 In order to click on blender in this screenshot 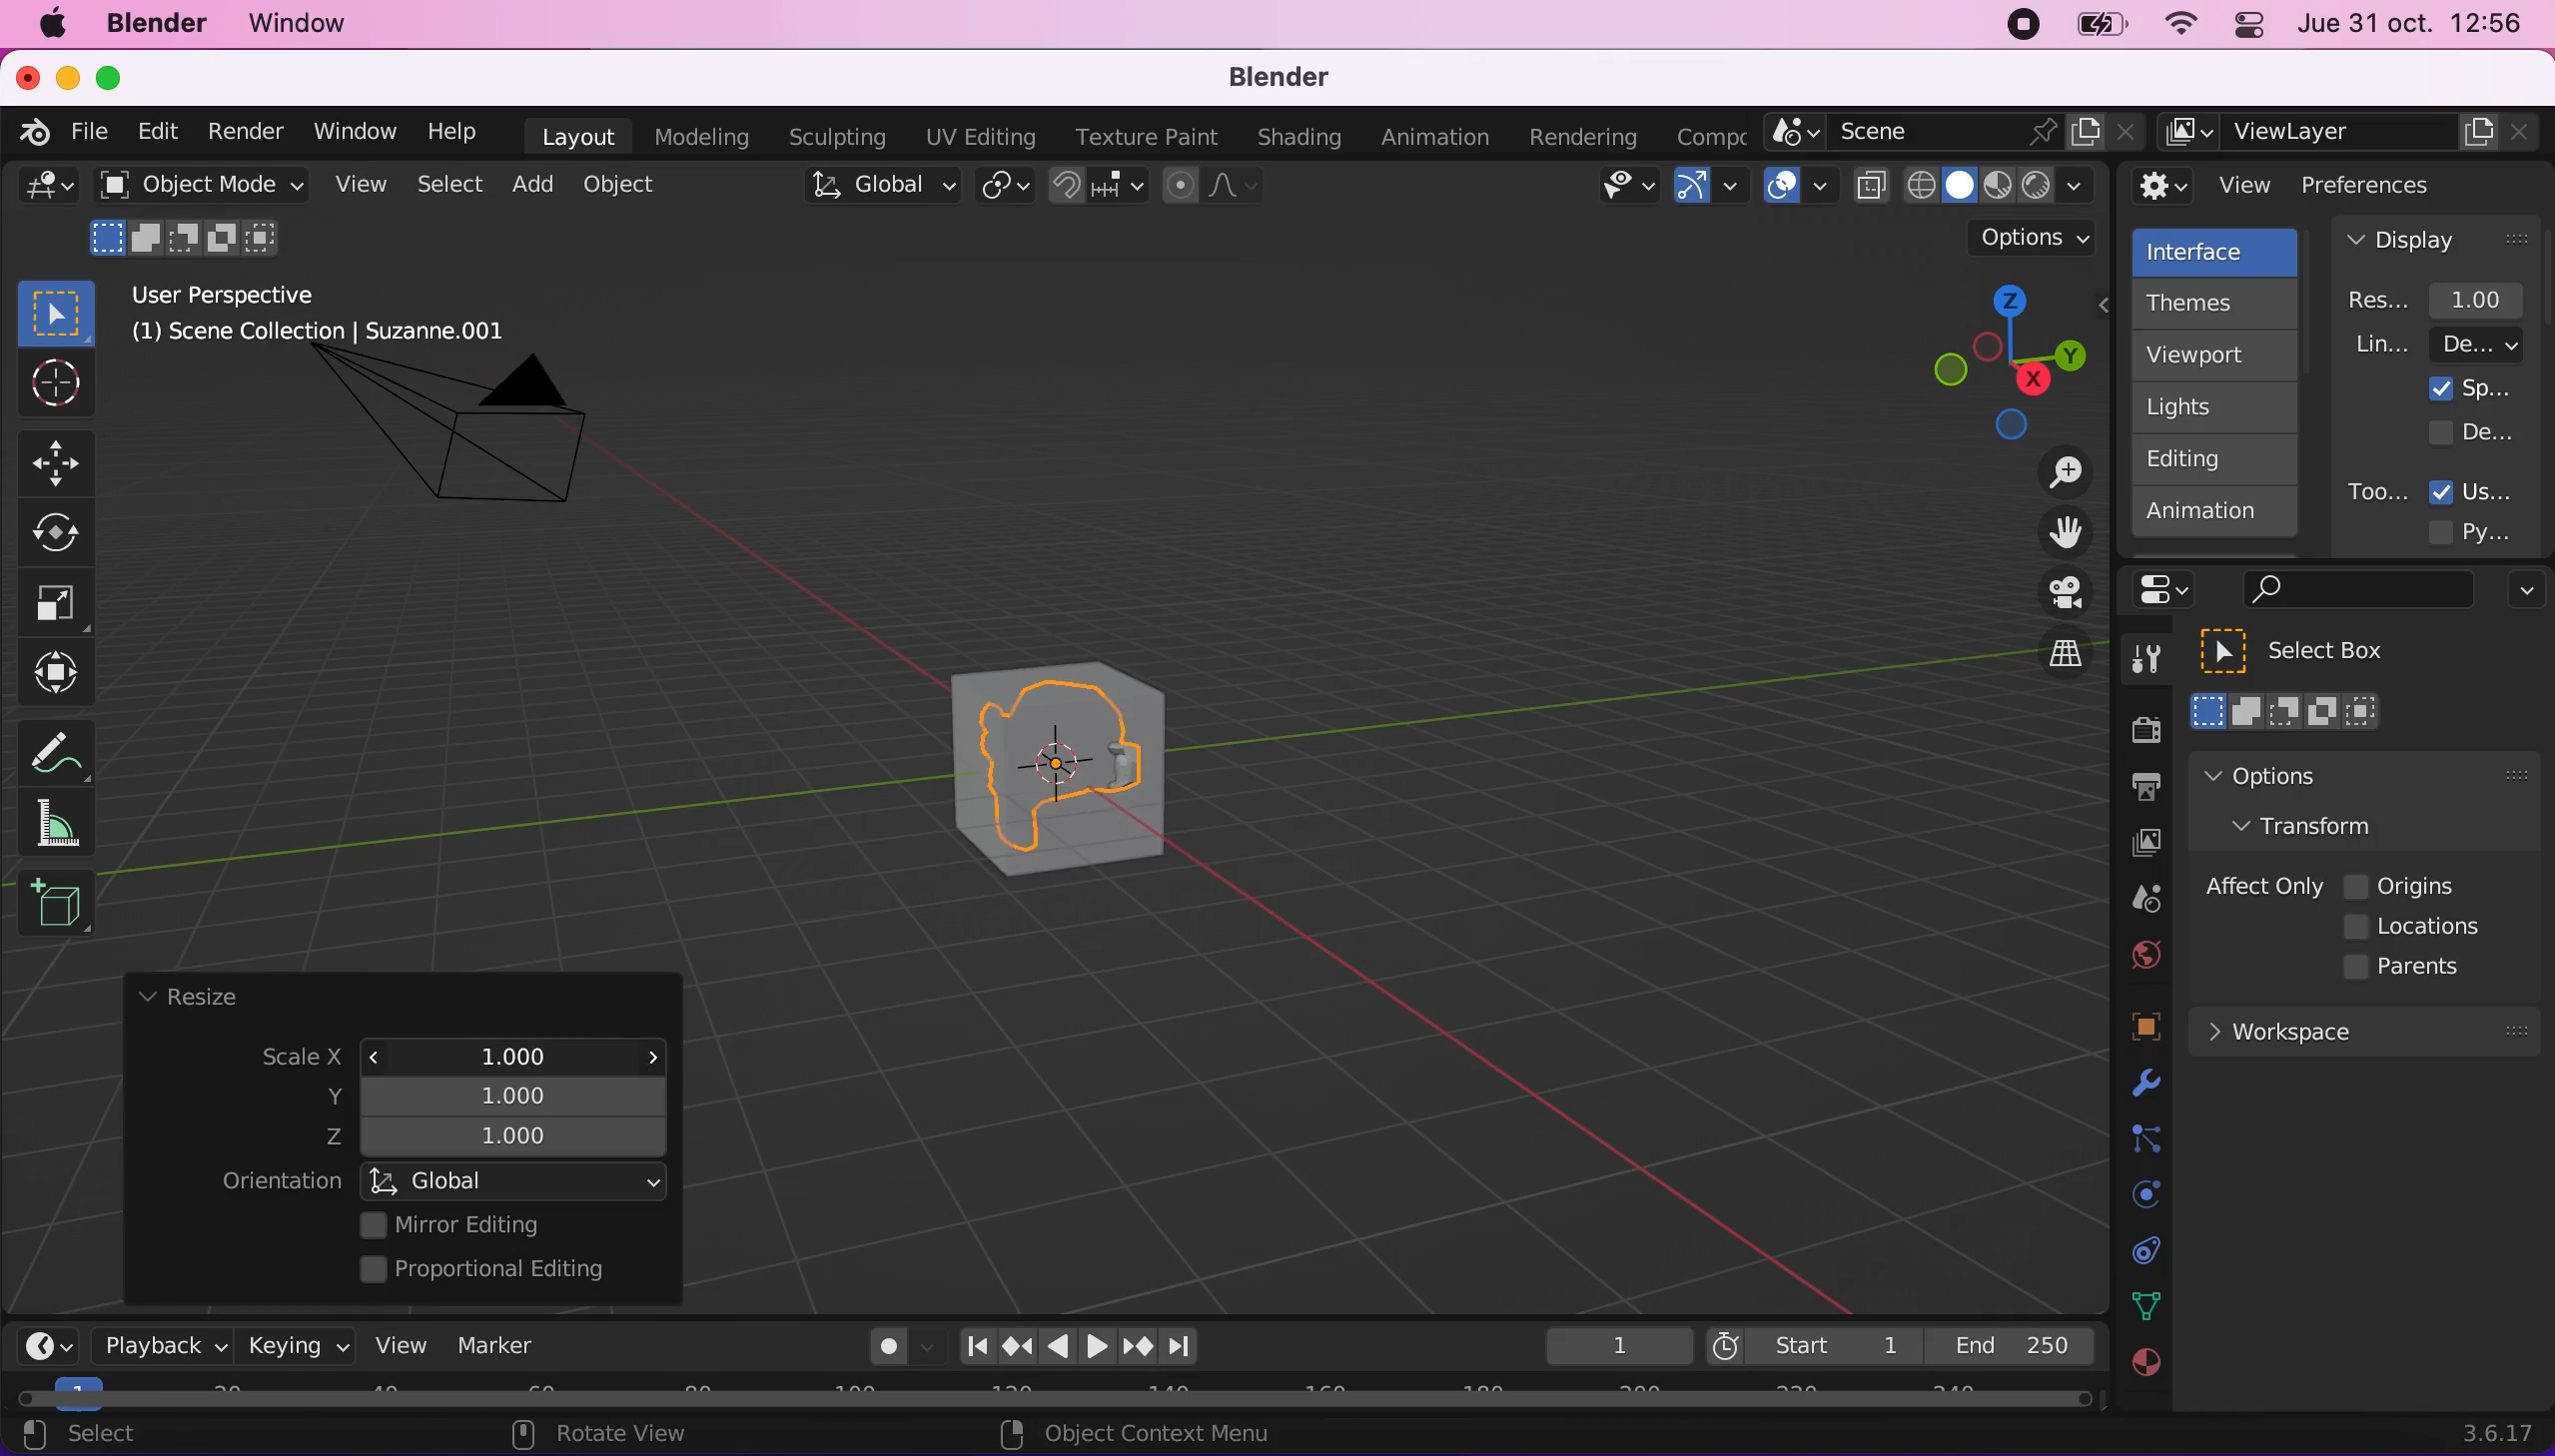, I will do `click(27, 129)`.